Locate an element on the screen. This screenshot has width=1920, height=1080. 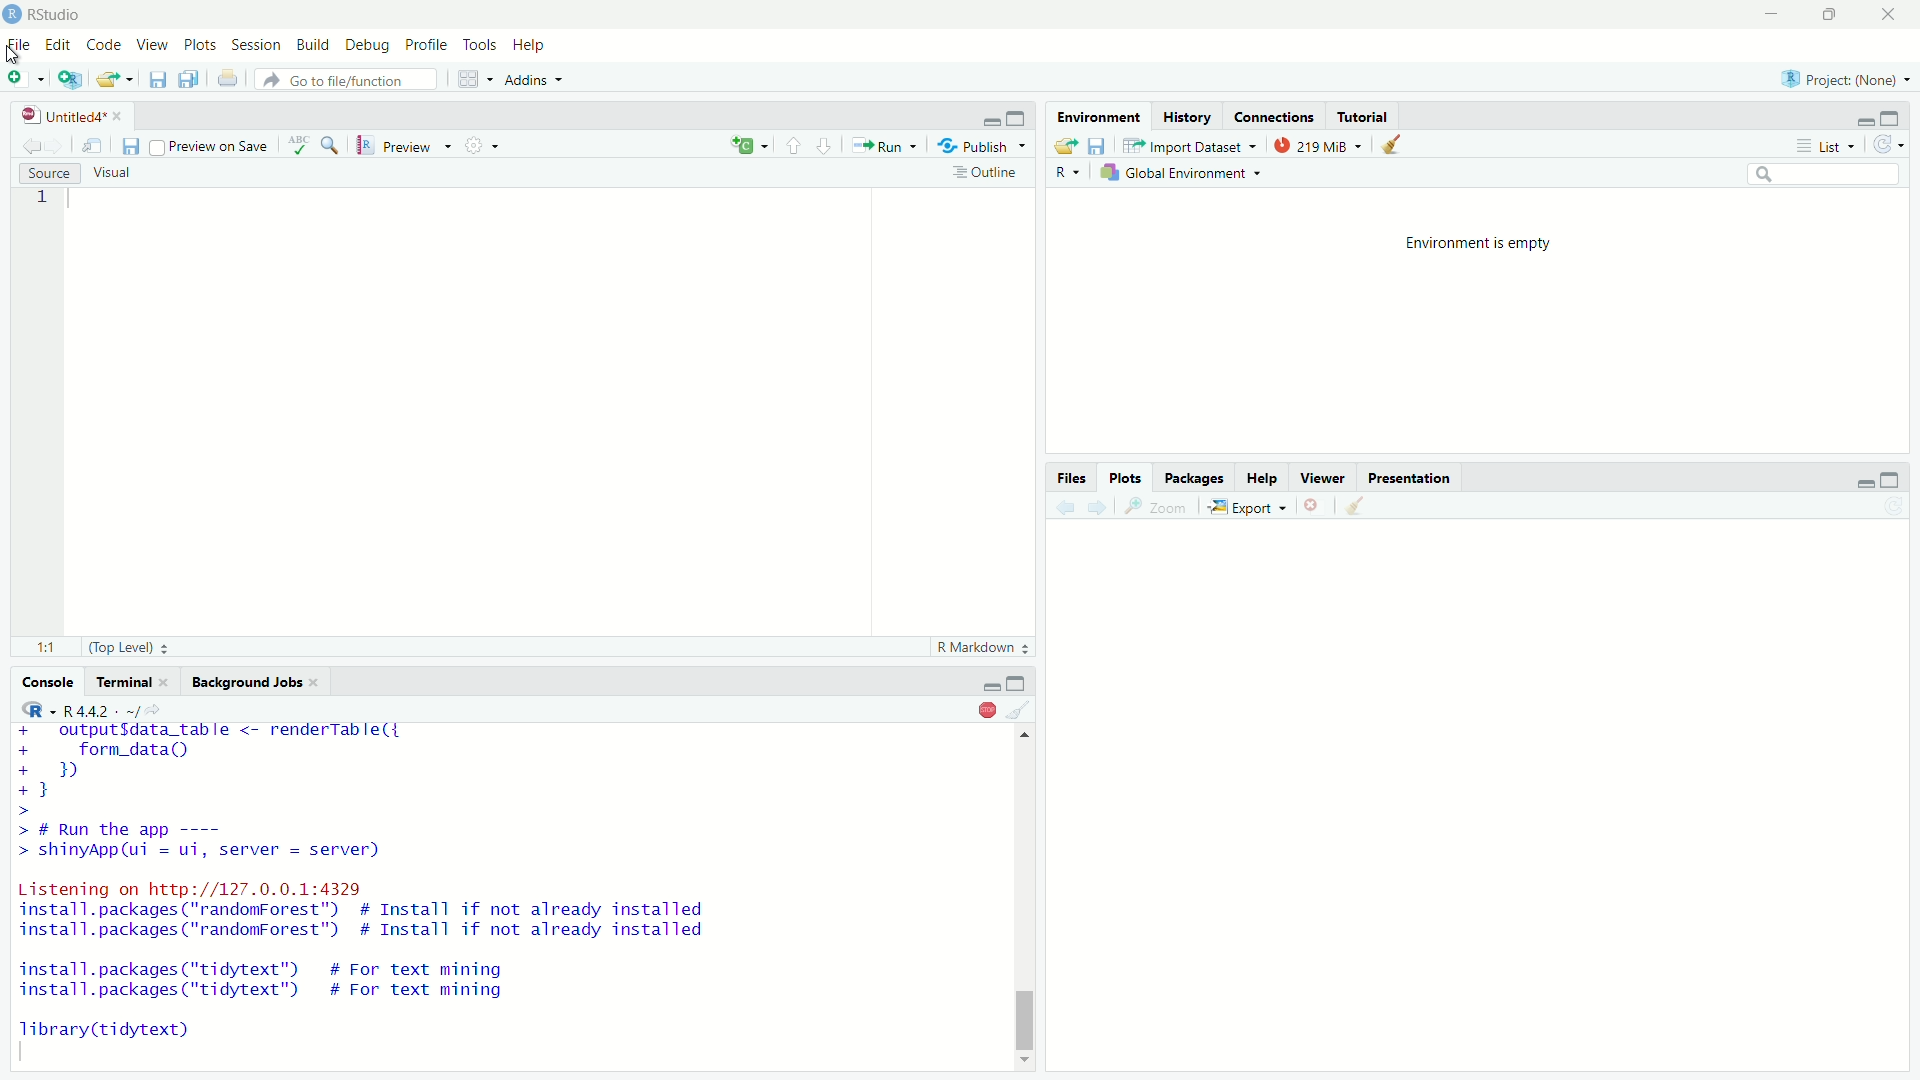
save all open documents is located at coordinates (190, 79).